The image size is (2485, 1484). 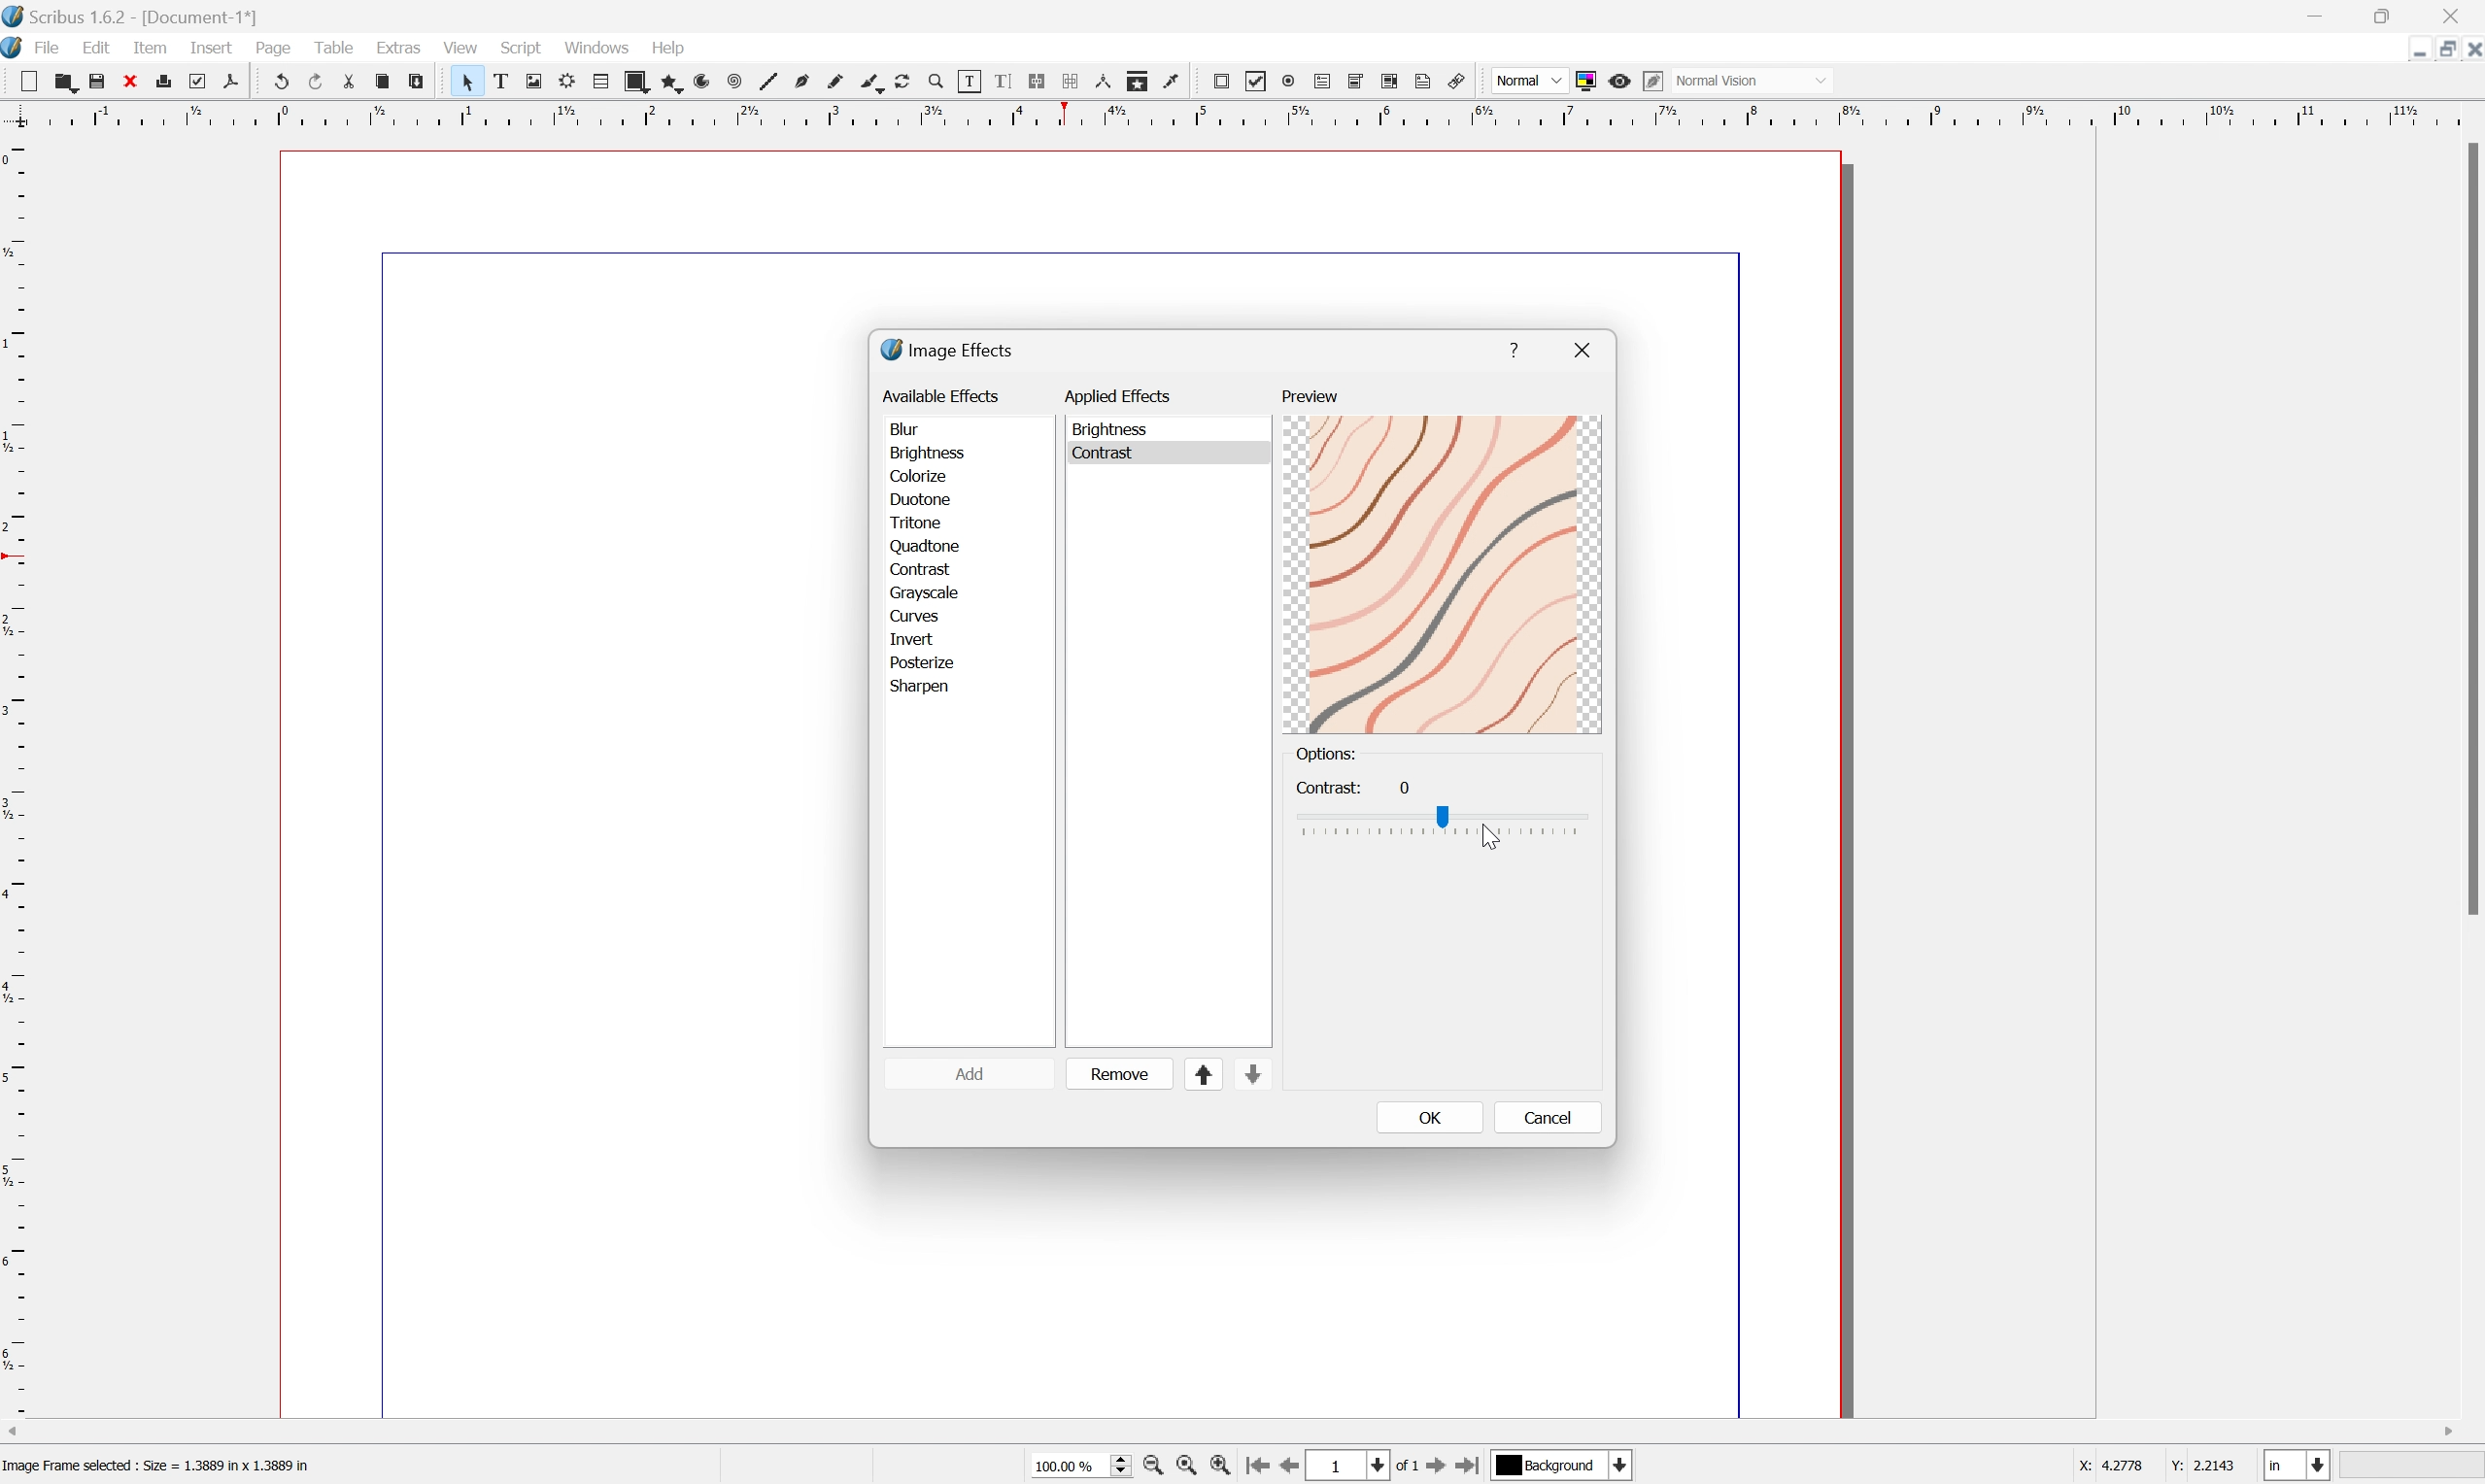 What do you see at coordinates (1475, 1465) in the screenshot?
I see `Last Page` at bounding box center [1475, 1465].